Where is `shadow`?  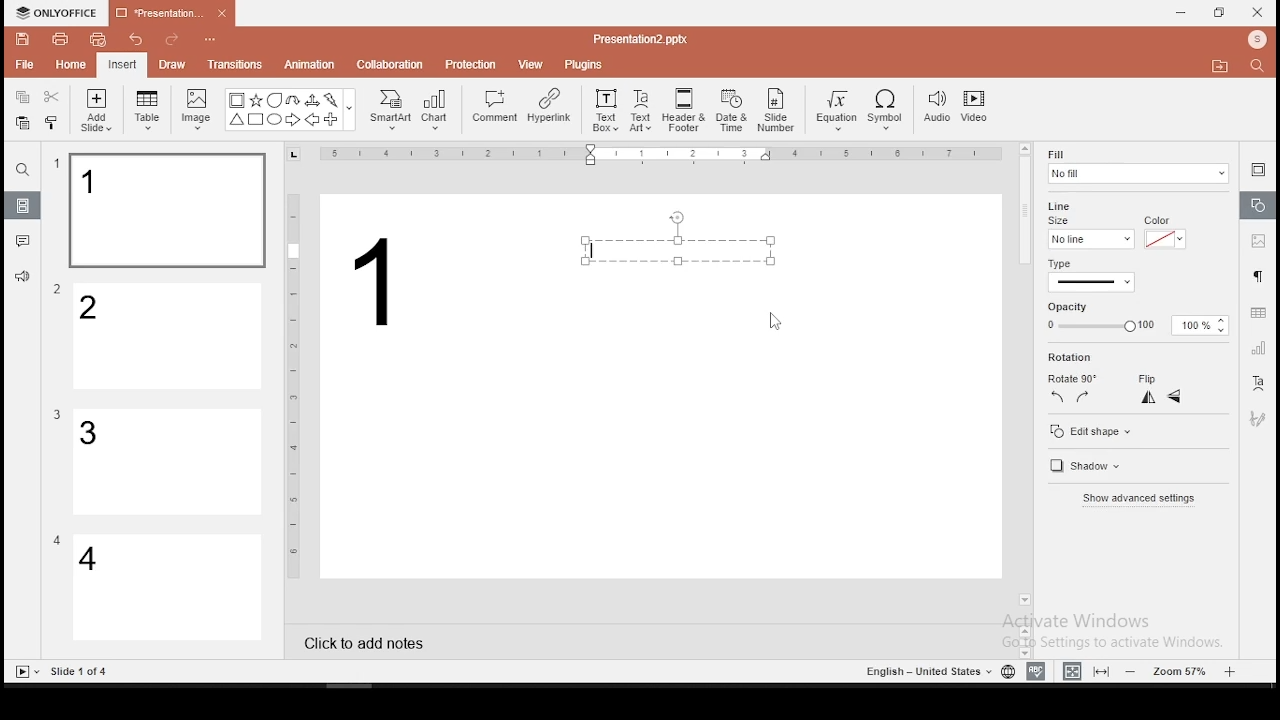 shadow is located at coordinates (1082, 468).